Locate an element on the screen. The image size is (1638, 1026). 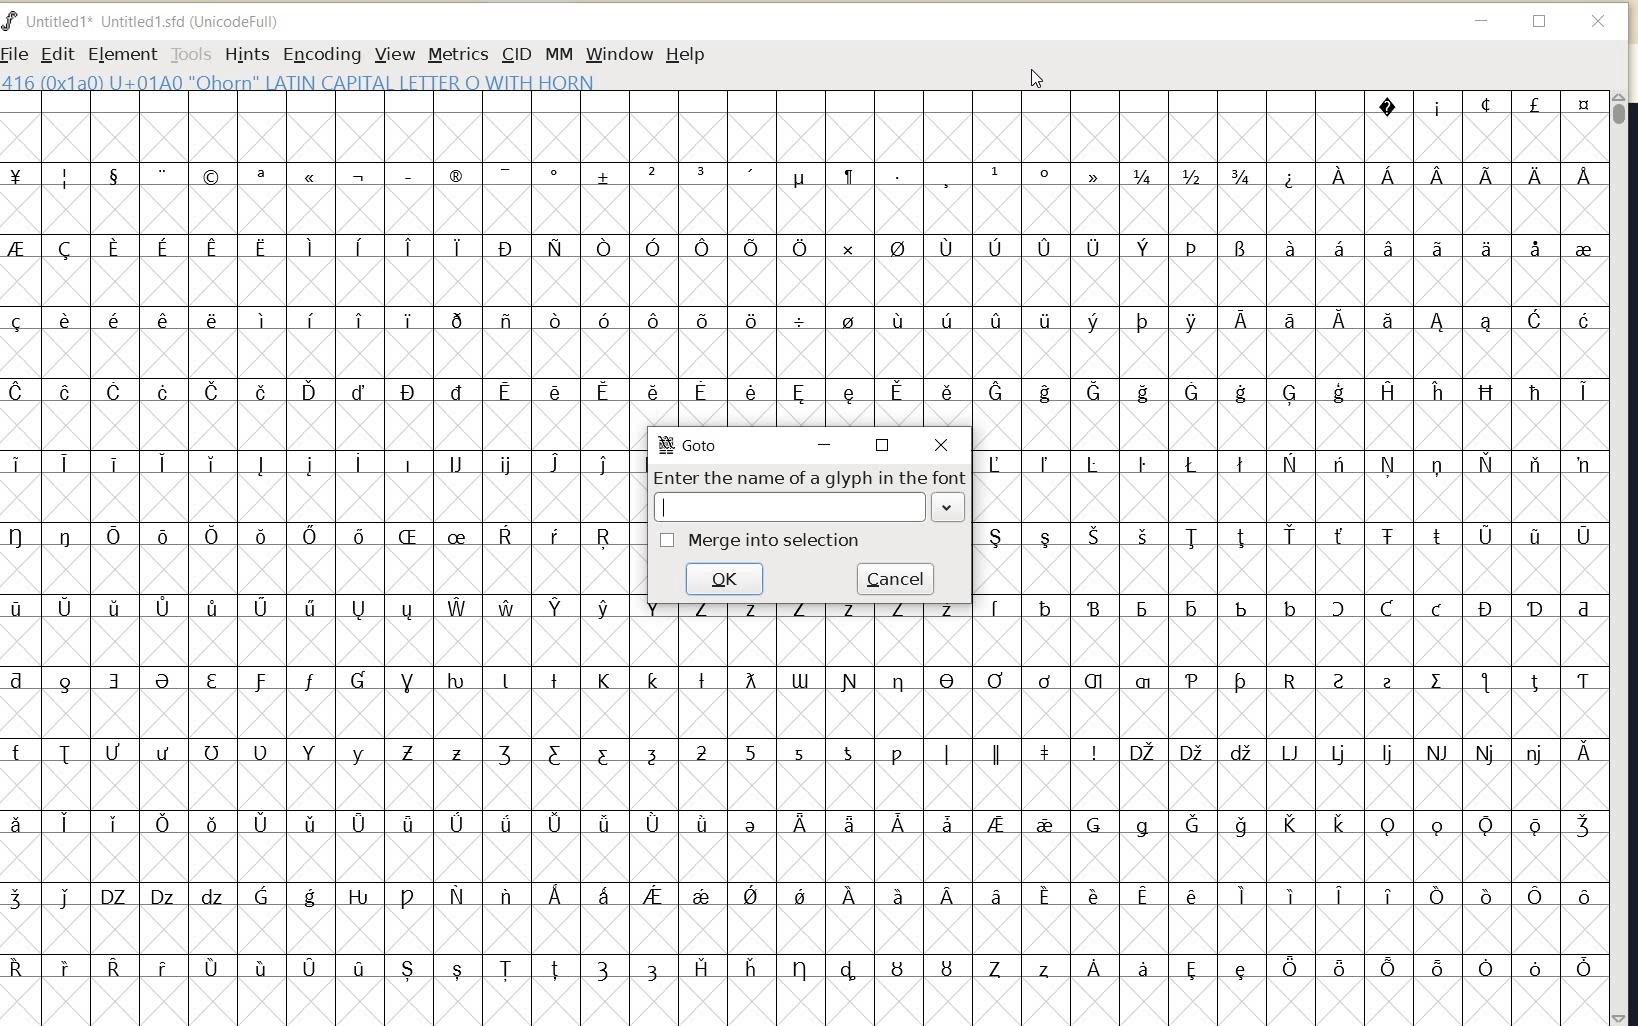
METRICS is located at coordinates (456, 56).